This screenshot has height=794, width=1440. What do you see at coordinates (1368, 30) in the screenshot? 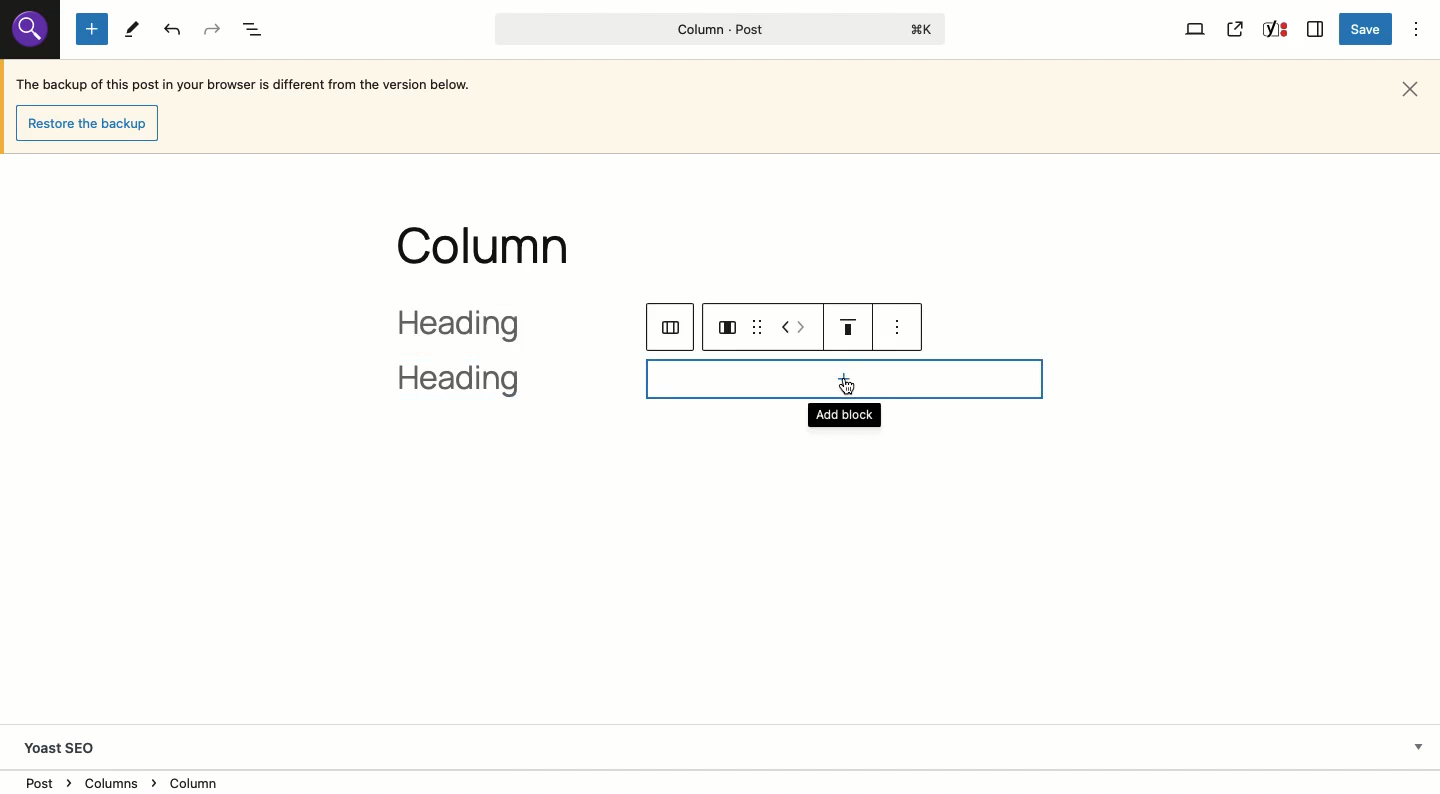
I see `Save` at bounding box center [1368, 30].